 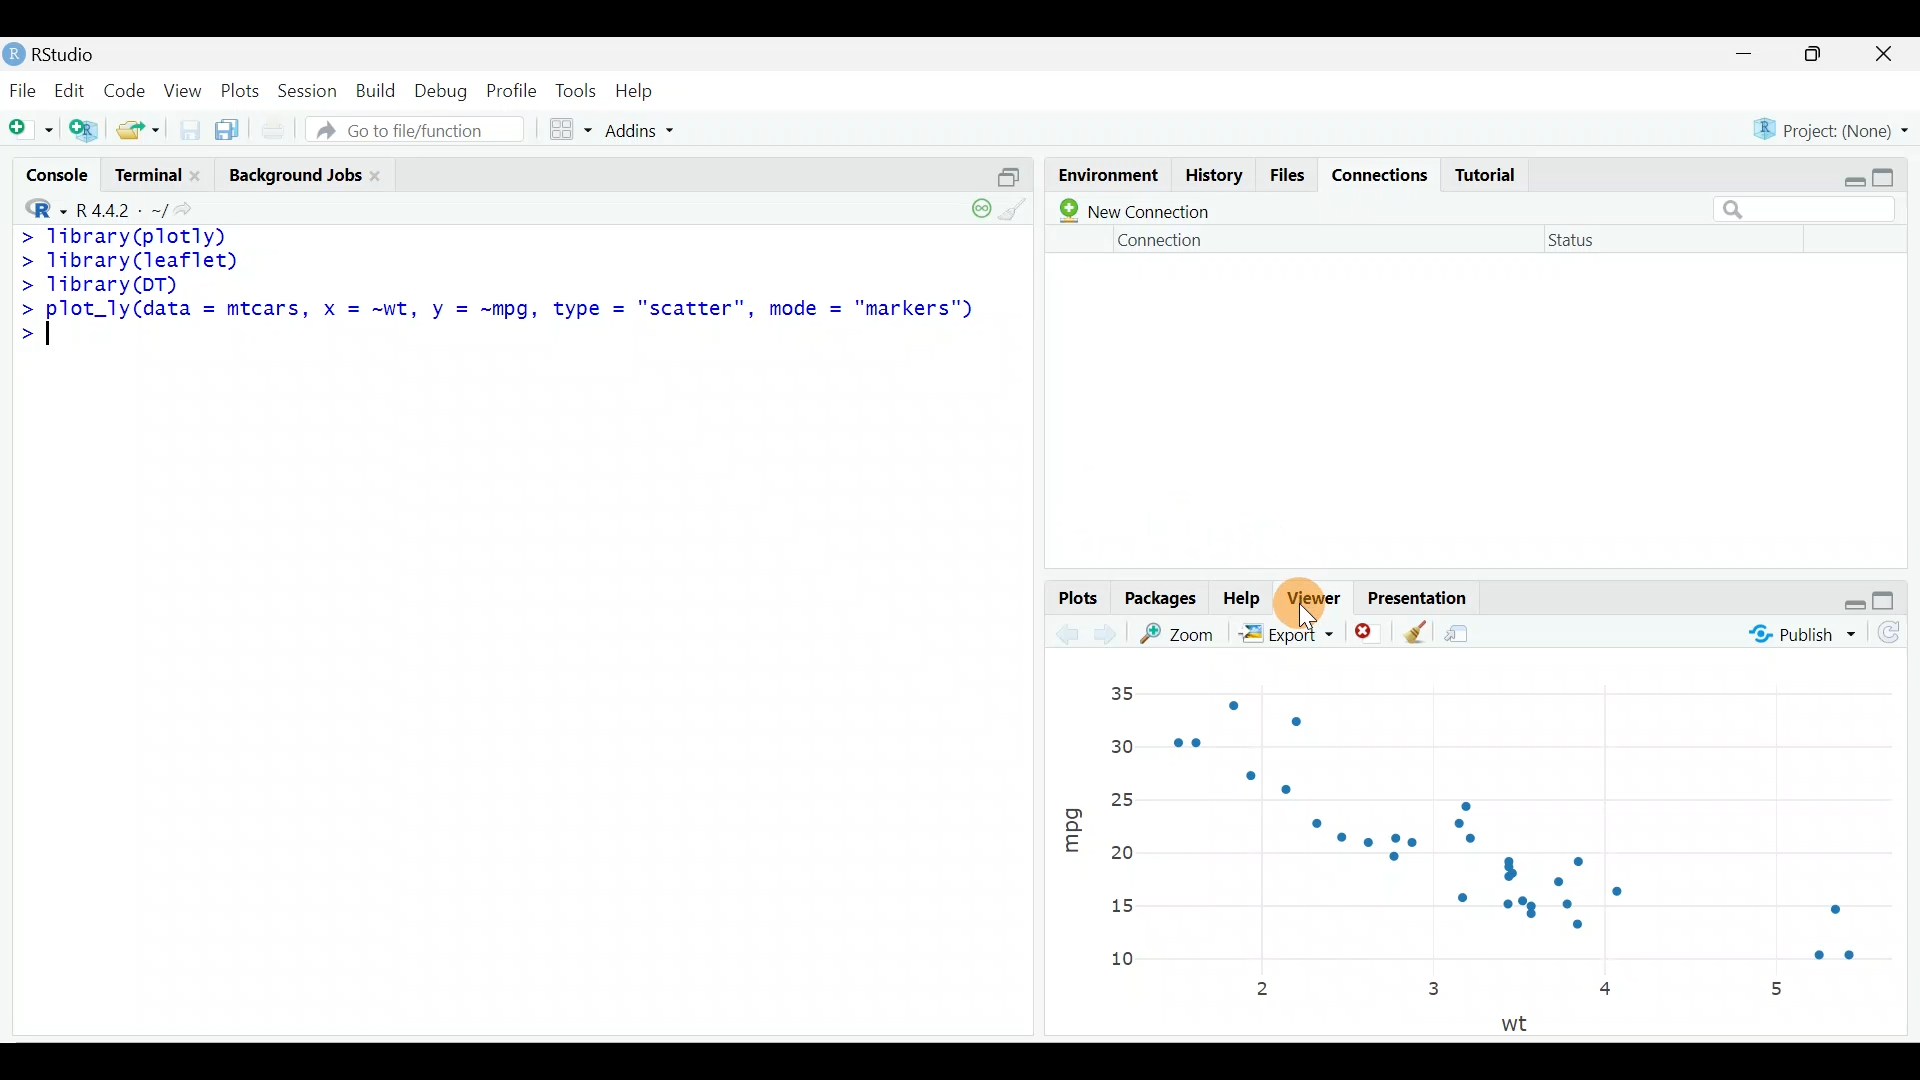 I want to click on > library(plotly), so click(x=130, y=235).